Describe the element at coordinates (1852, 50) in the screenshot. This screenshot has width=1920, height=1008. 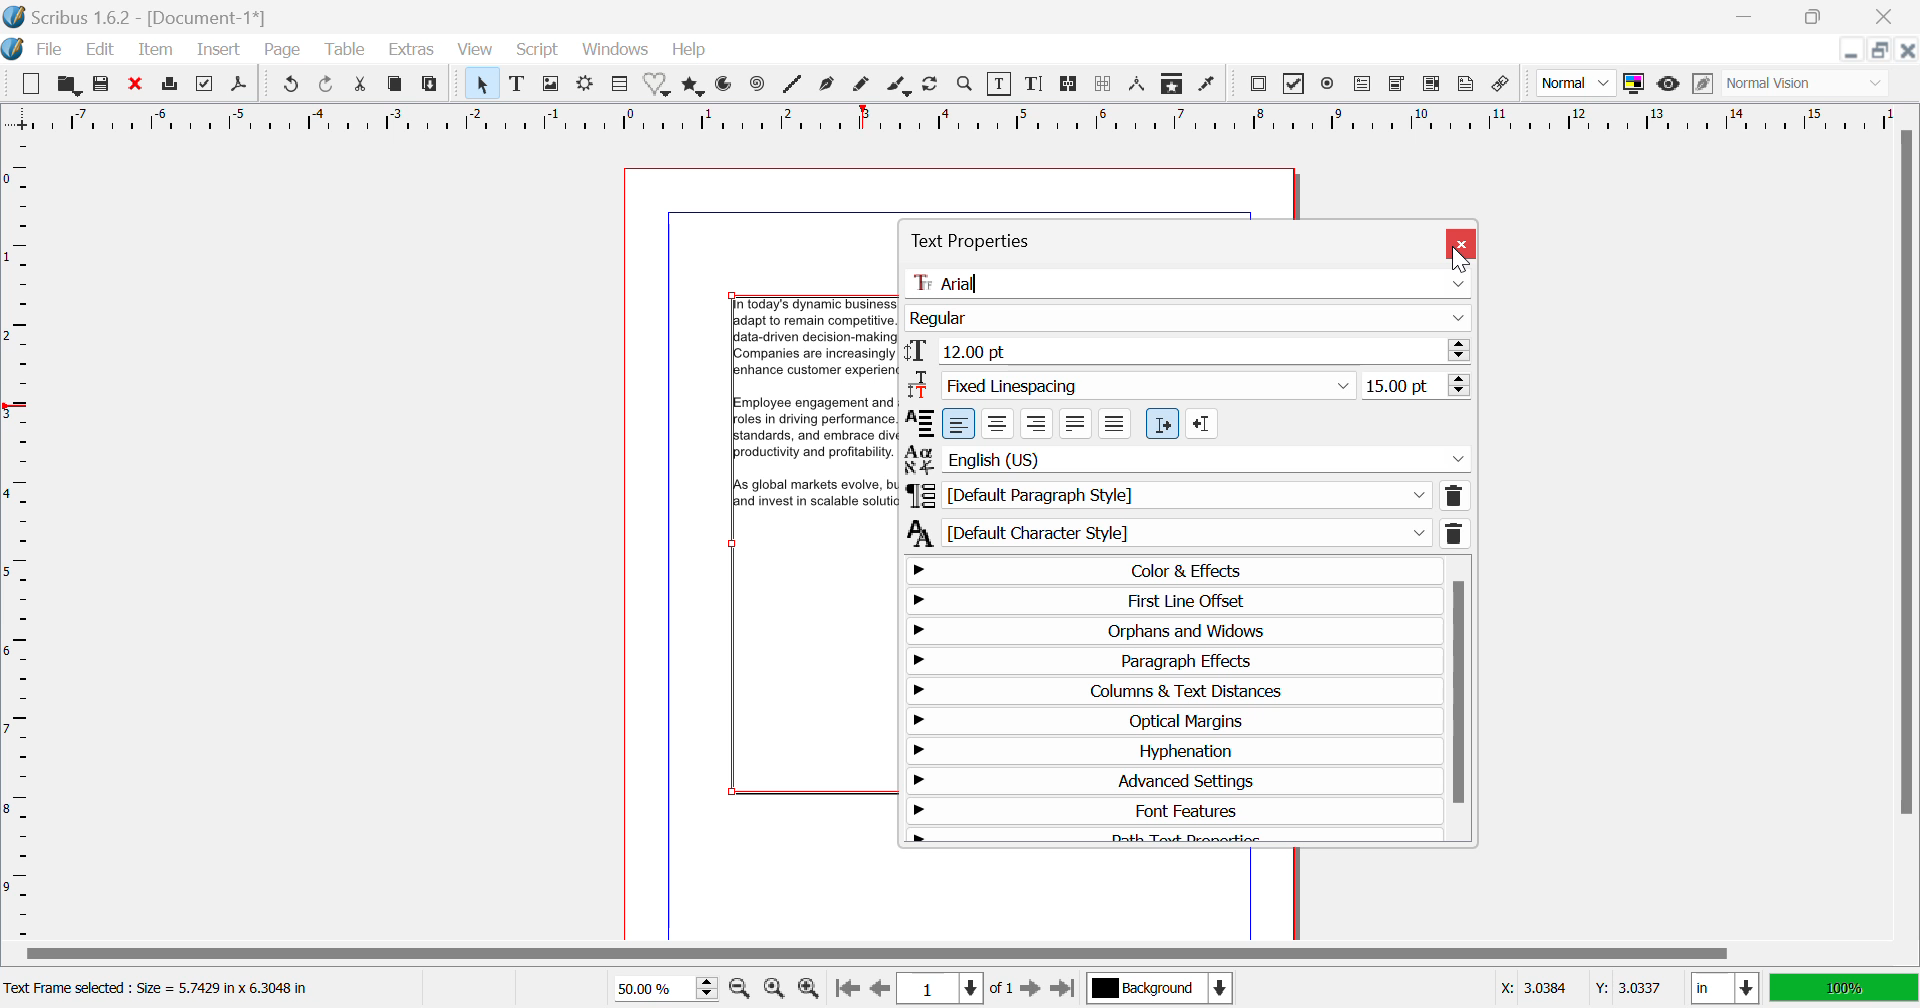
I see `Restore Down` at that location.